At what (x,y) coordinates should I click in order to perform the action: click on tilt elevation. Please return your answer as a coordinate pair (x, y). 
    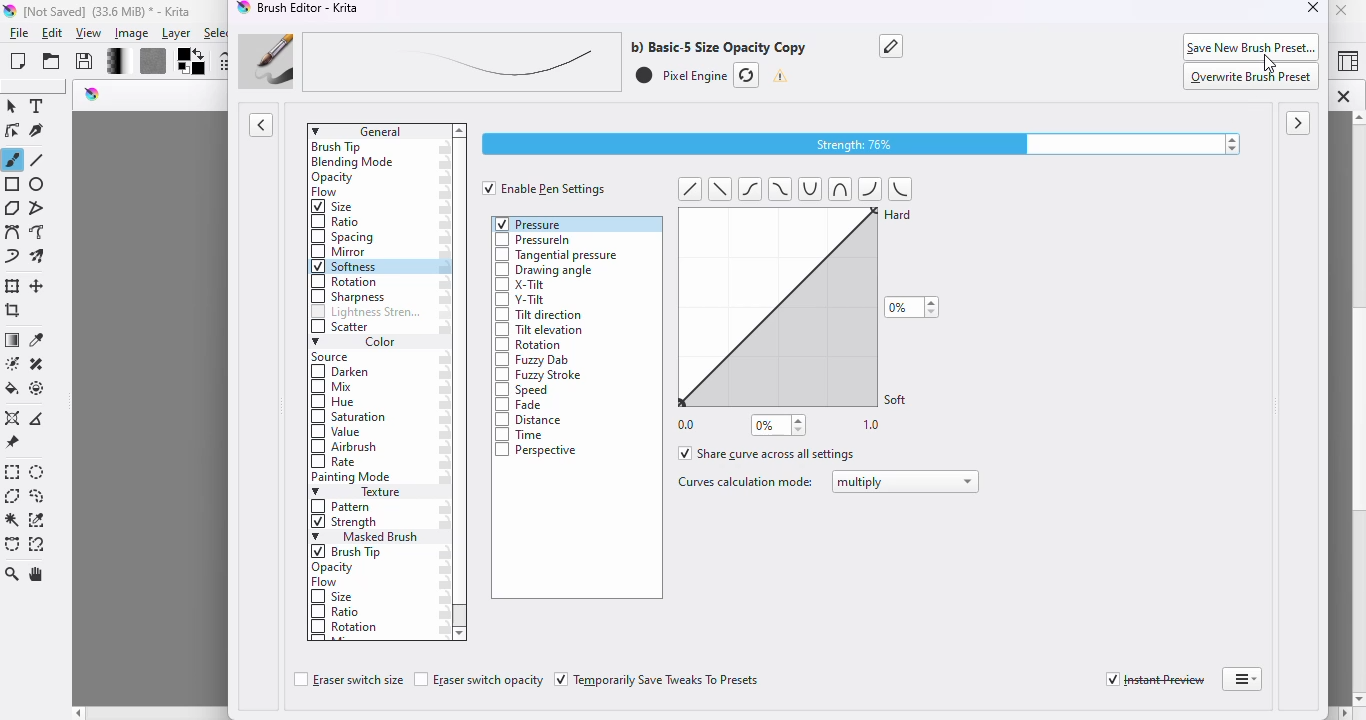
    Looking at the image, I should click on (539, 331).